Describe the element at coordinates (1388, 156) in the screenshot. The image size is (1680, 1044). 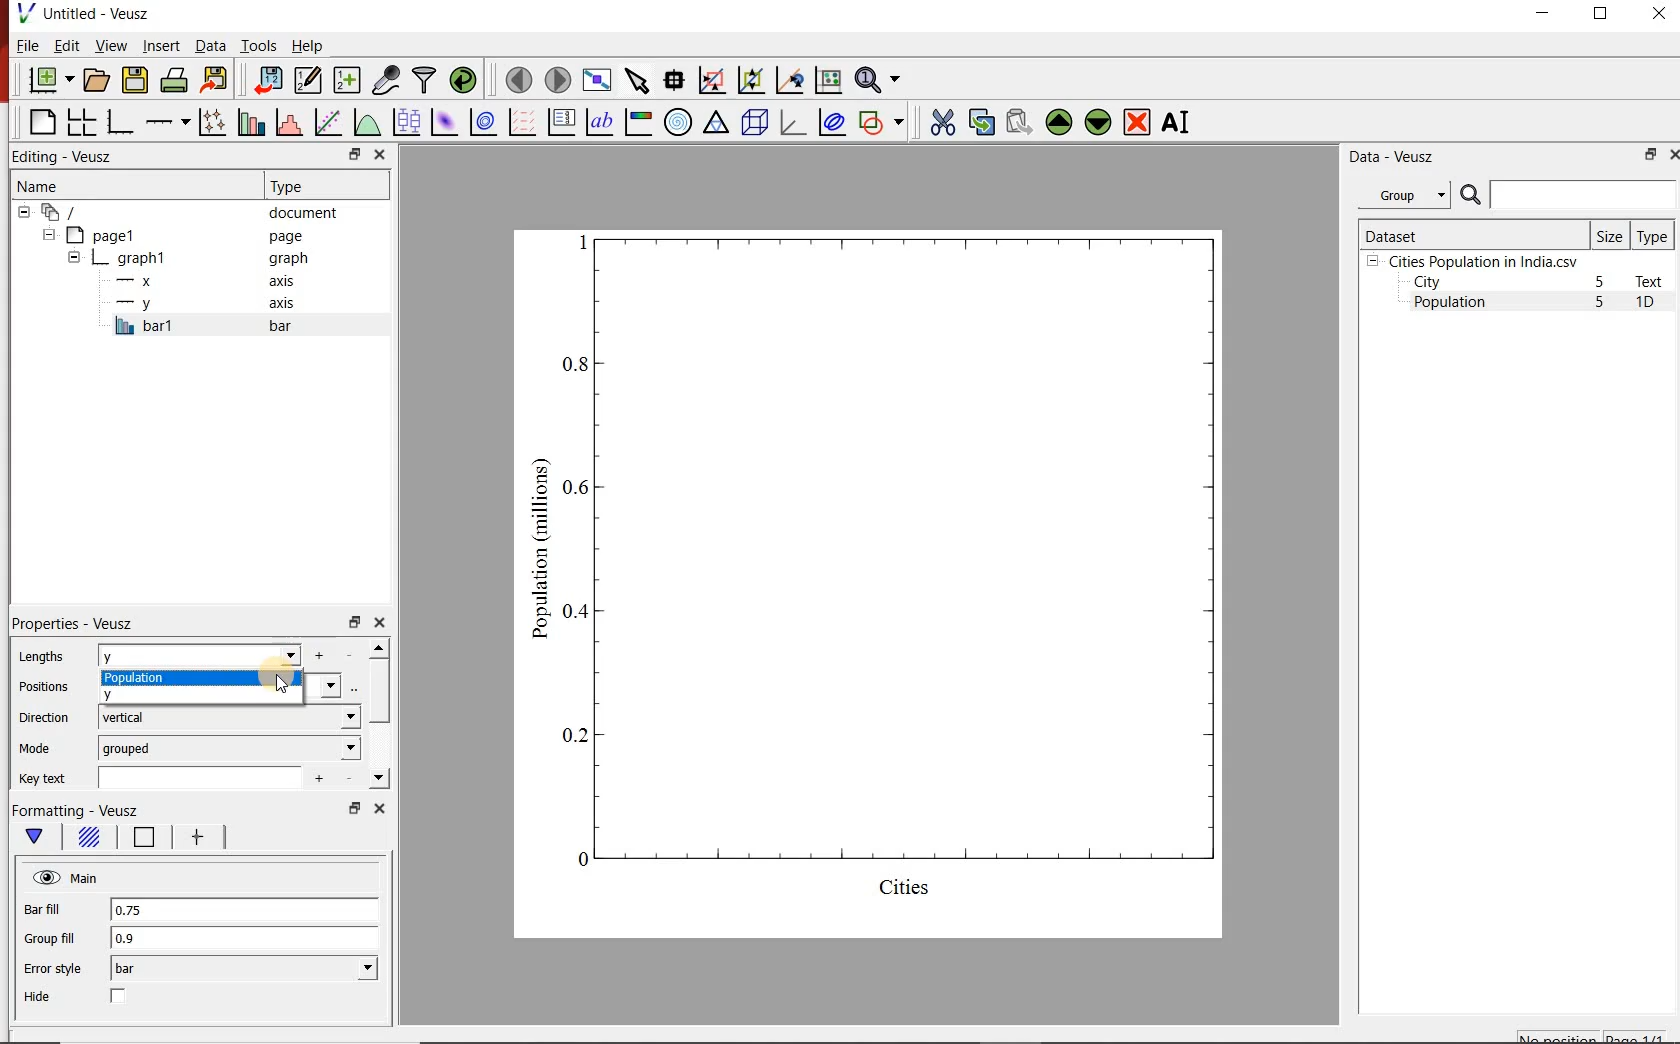
I see `Data - Veusz` at that location.